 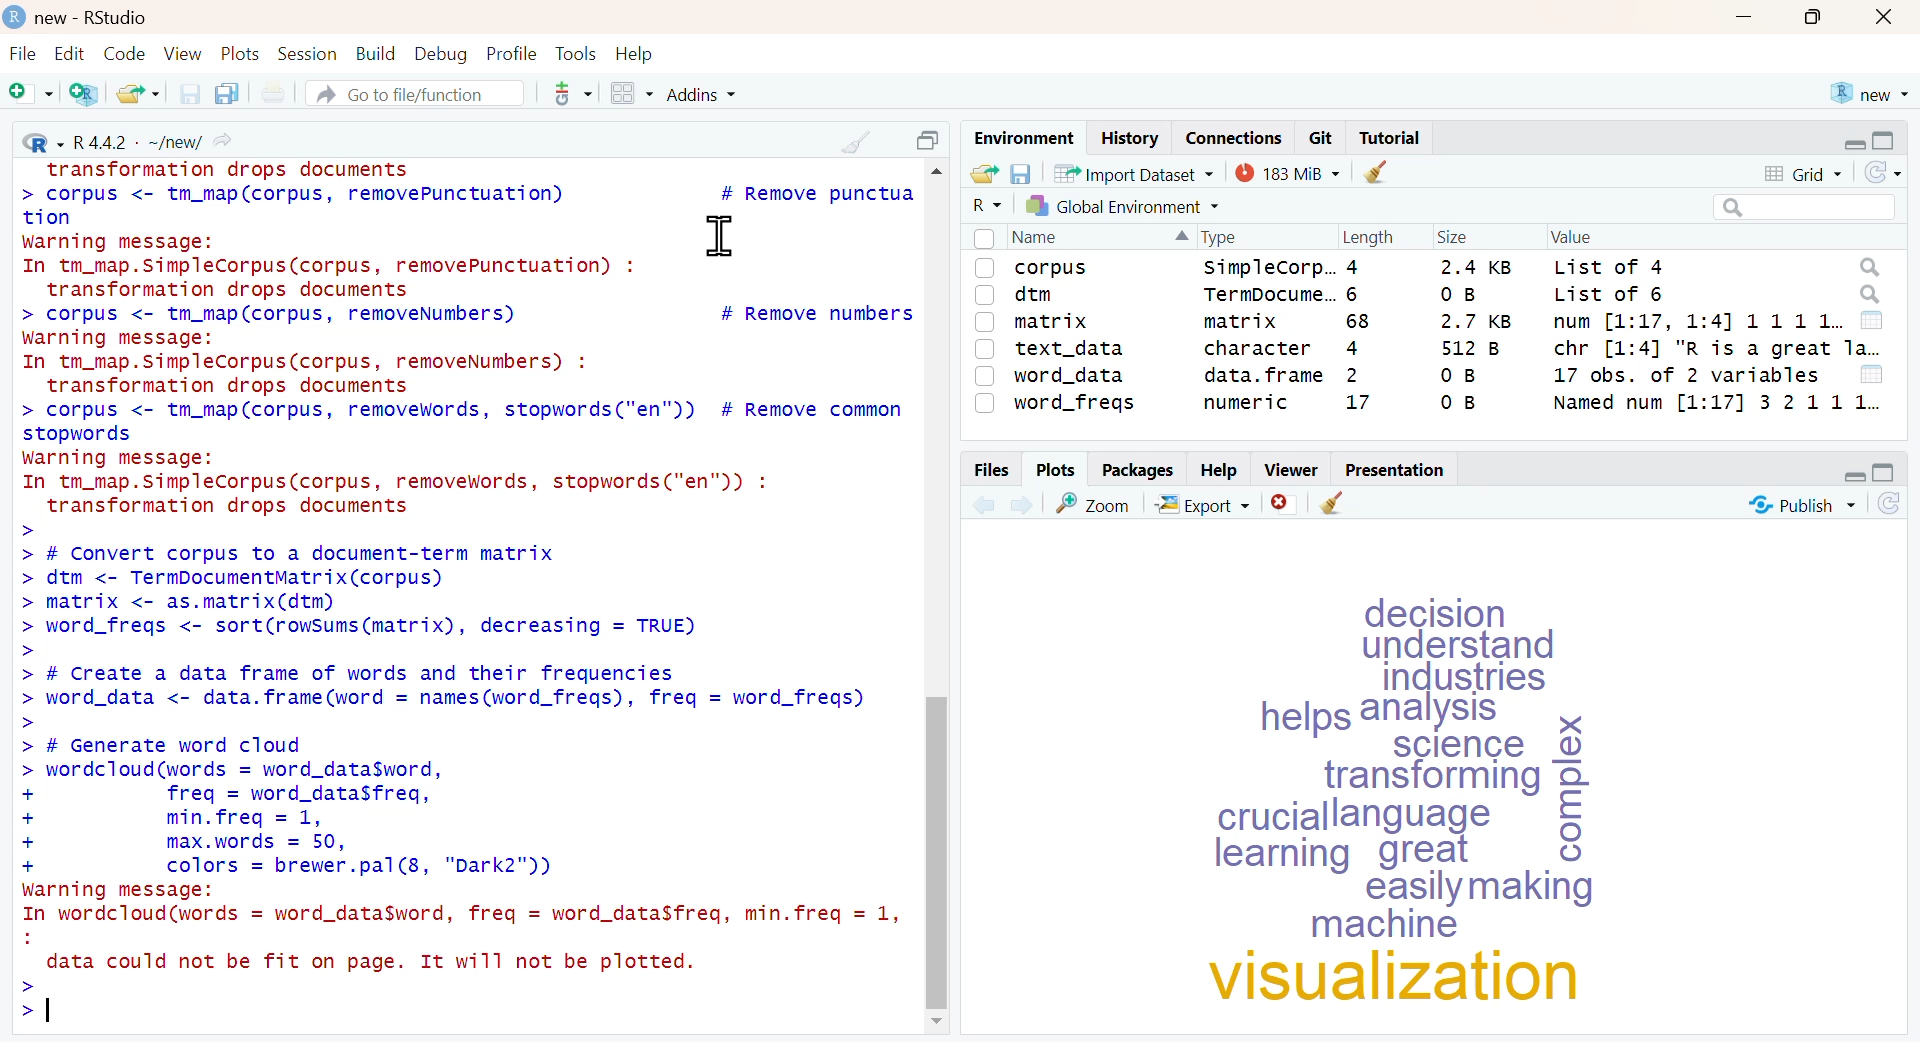 I want to click on transformation drops documents, so click(x=228, y=170).